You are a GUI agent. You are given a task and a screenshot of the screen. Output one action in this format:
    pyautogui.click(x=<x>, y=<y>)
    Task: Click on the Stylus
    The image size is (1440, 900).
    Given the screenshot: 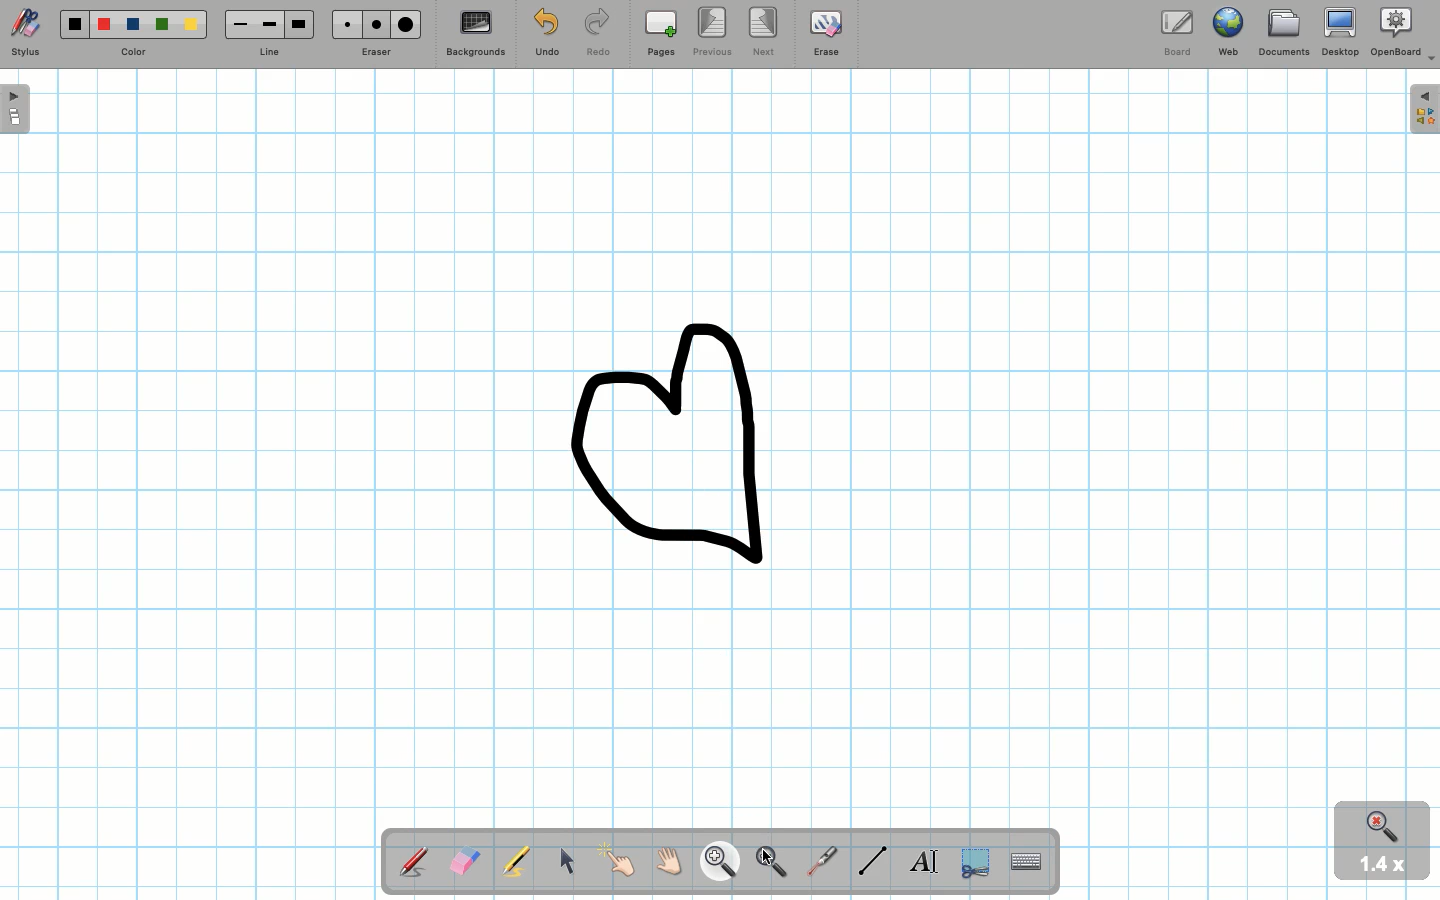 What is the action you would take?
    pyautogui.click(x=27, y=33)
    